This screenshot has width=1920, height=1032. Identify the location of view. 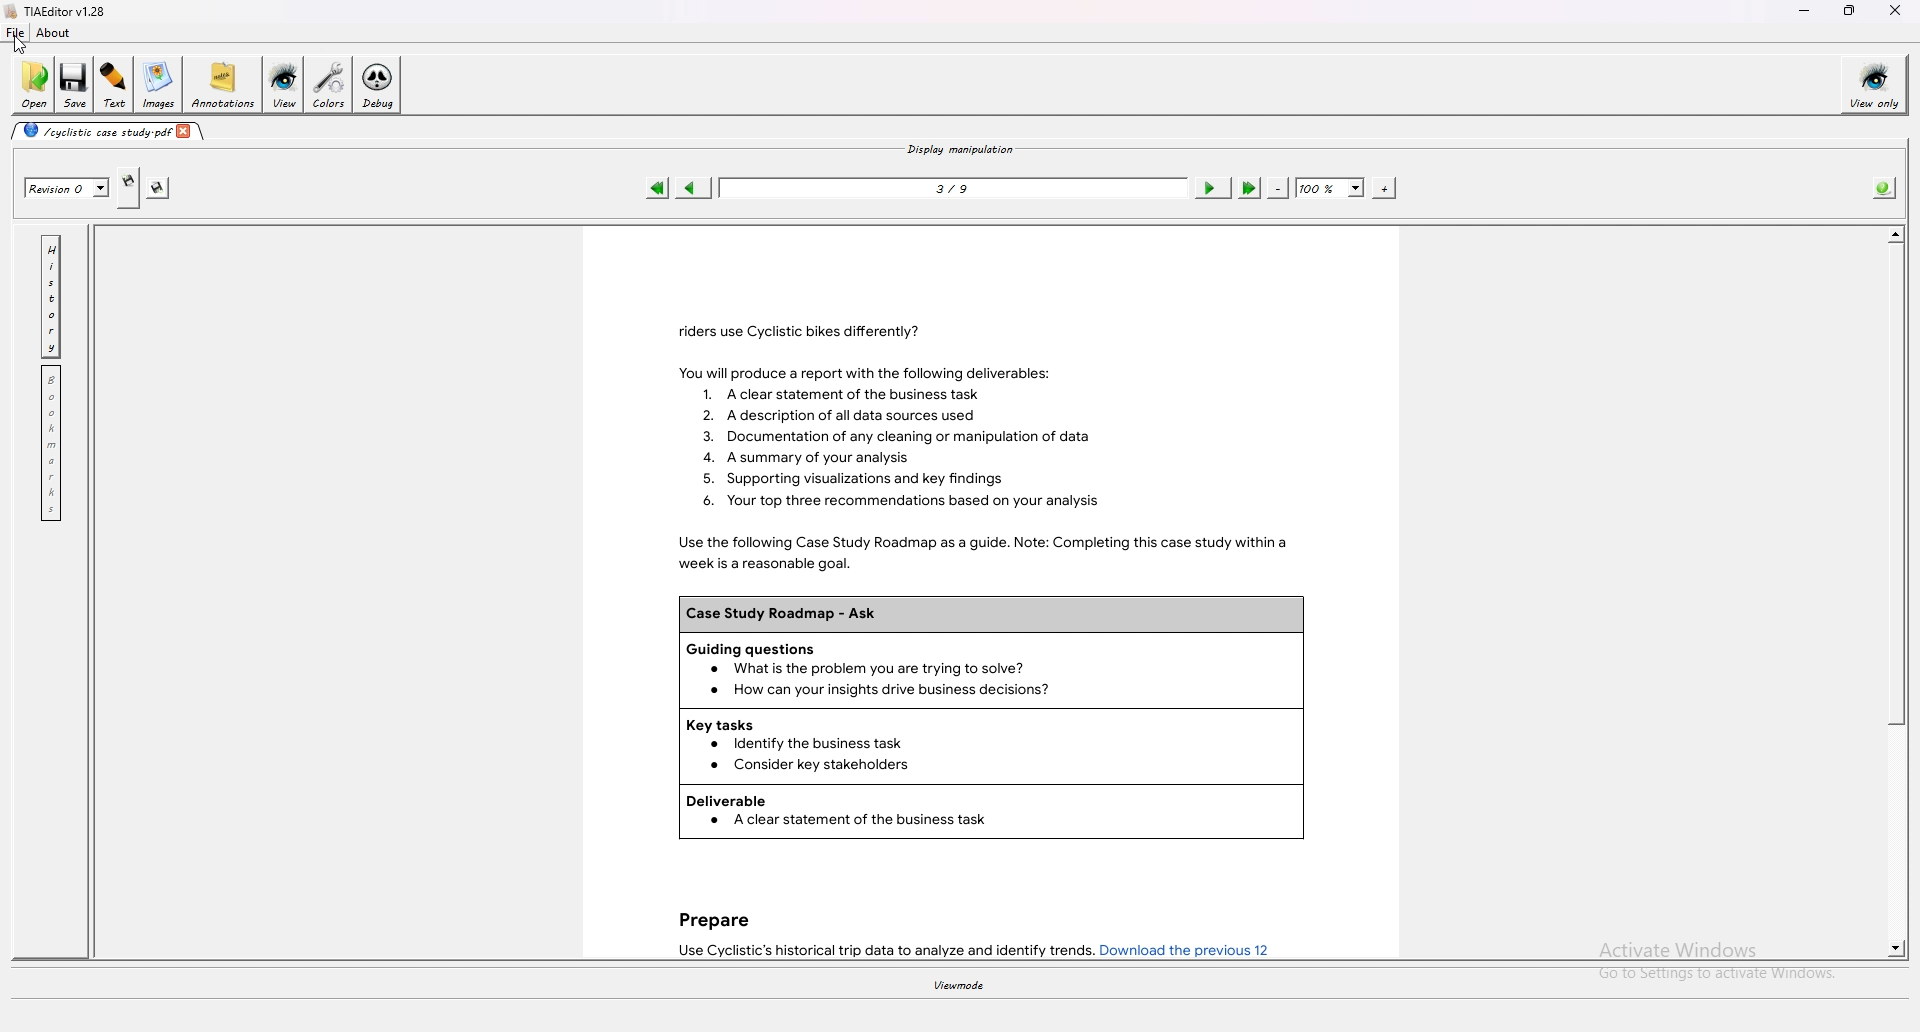
(283, 85).